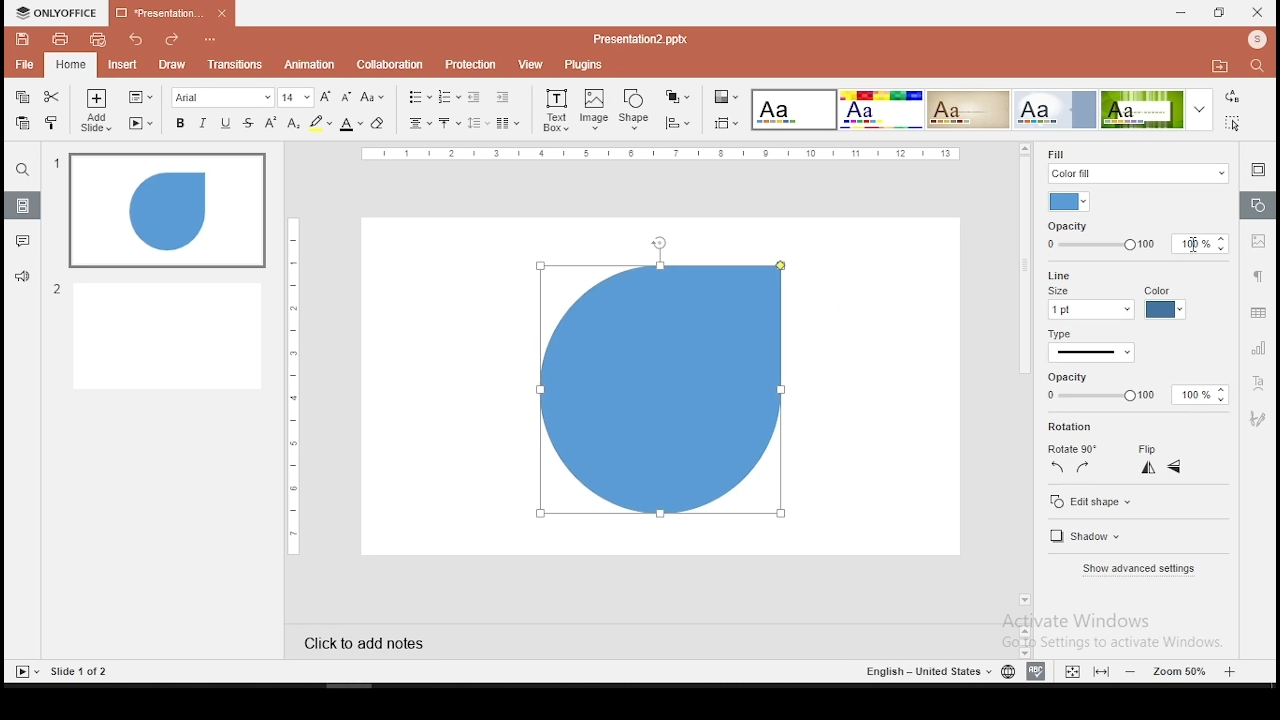  I want to click on insert, so click(123, 66).